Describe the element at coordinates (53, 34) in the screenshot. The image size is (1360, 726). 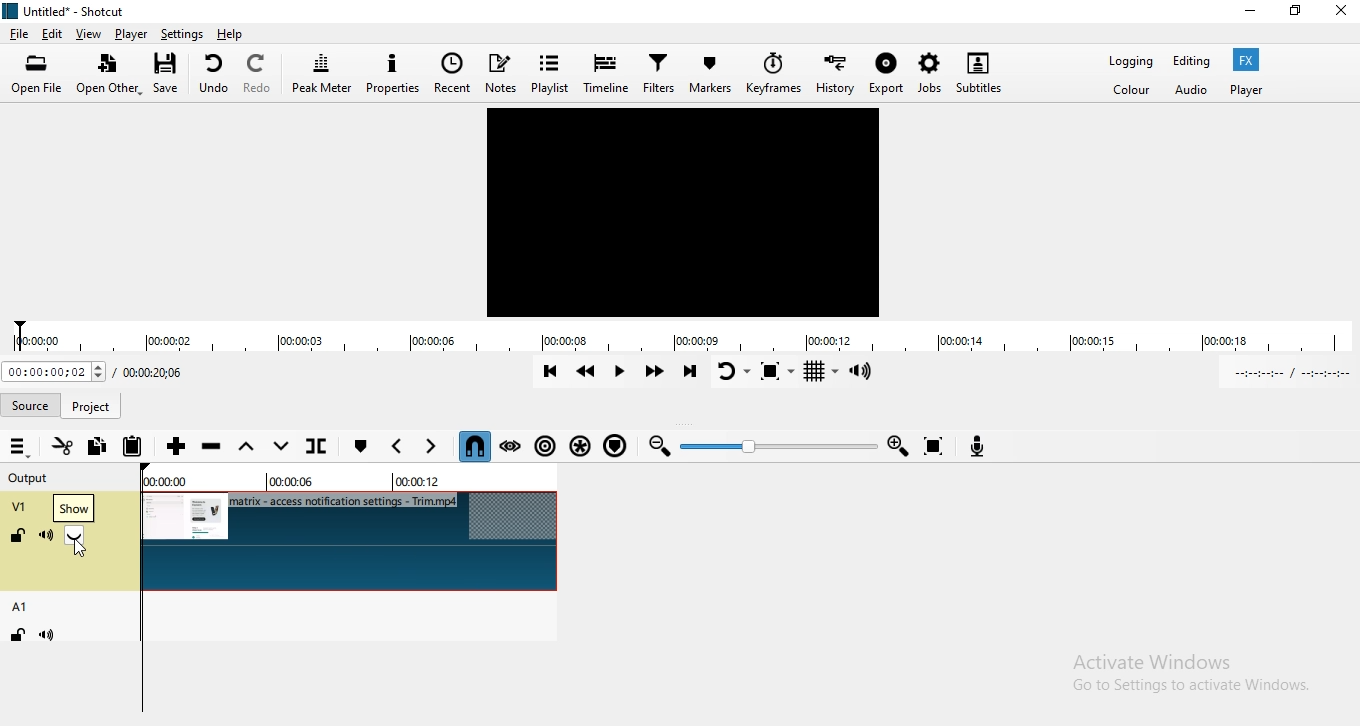
I see `Edit` at that location.